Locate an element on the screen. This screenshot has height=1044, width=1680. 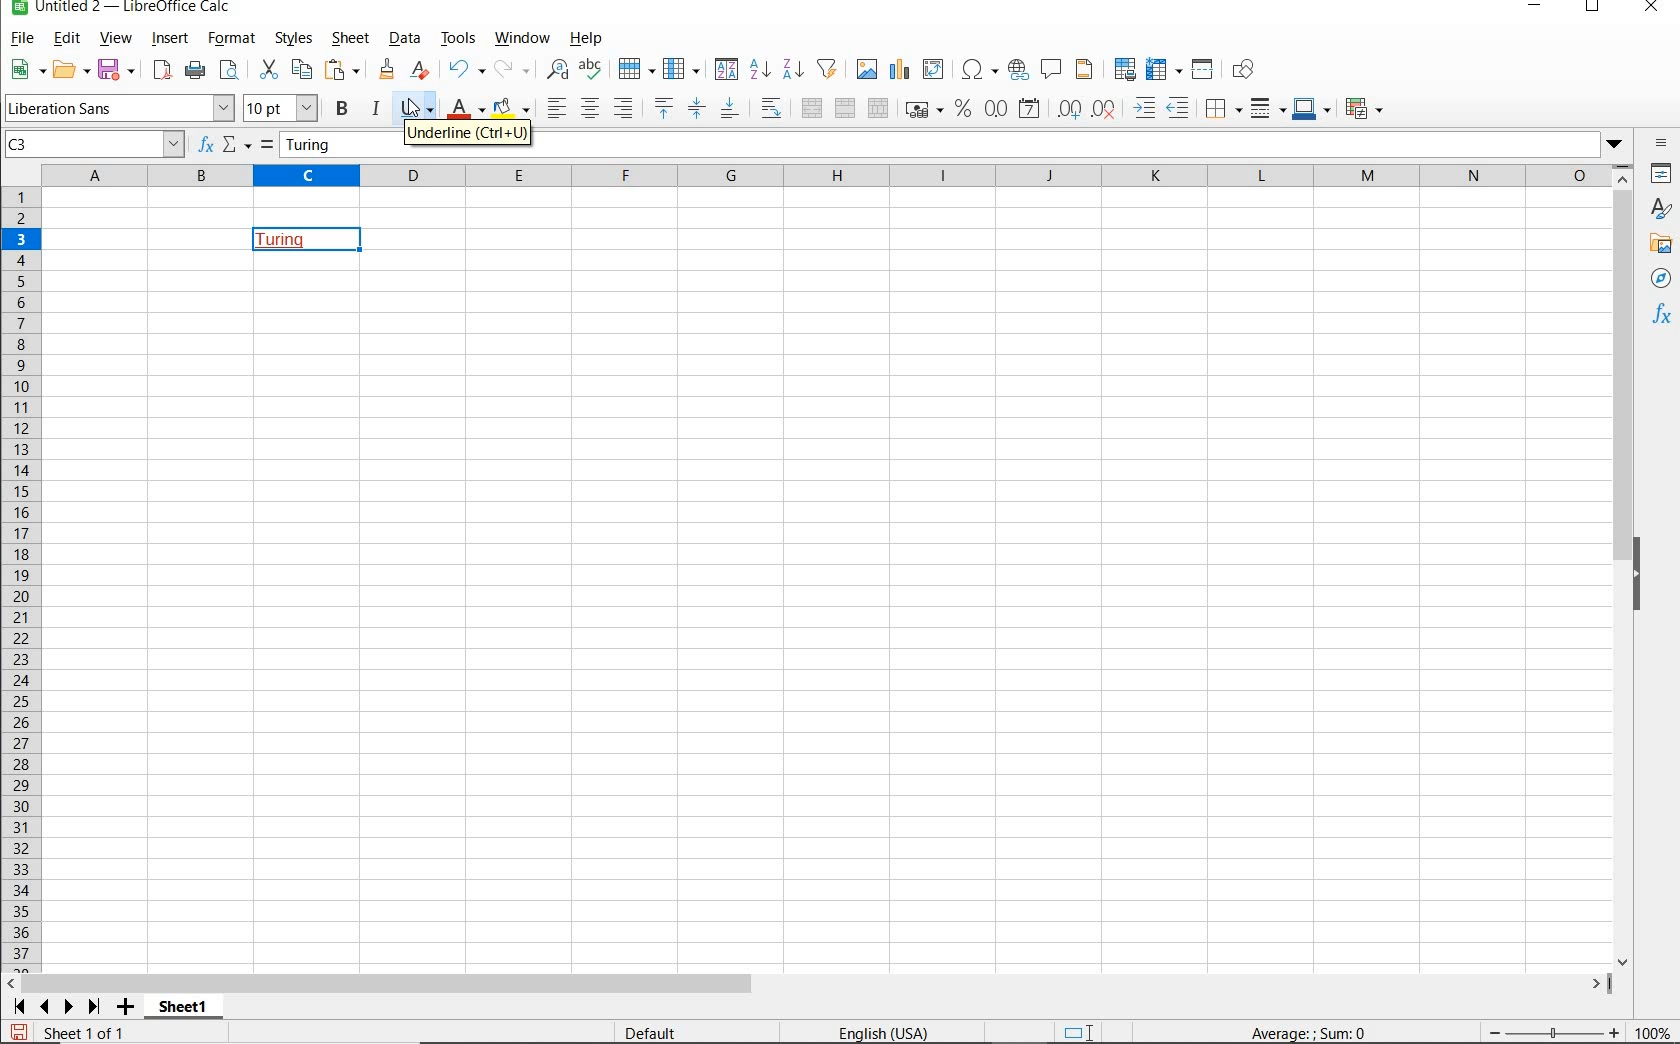
ROWS is located at coordinates (21, 582).